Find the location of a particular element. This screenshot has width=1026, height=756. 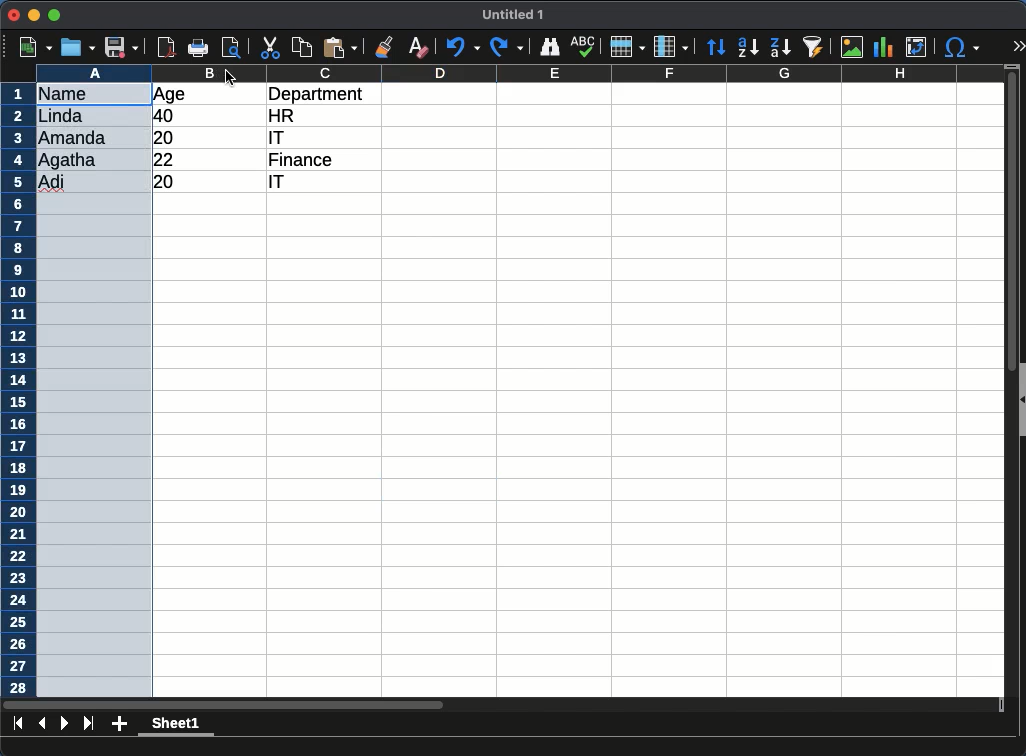

pdf reader is located at coordinates (166, 49).